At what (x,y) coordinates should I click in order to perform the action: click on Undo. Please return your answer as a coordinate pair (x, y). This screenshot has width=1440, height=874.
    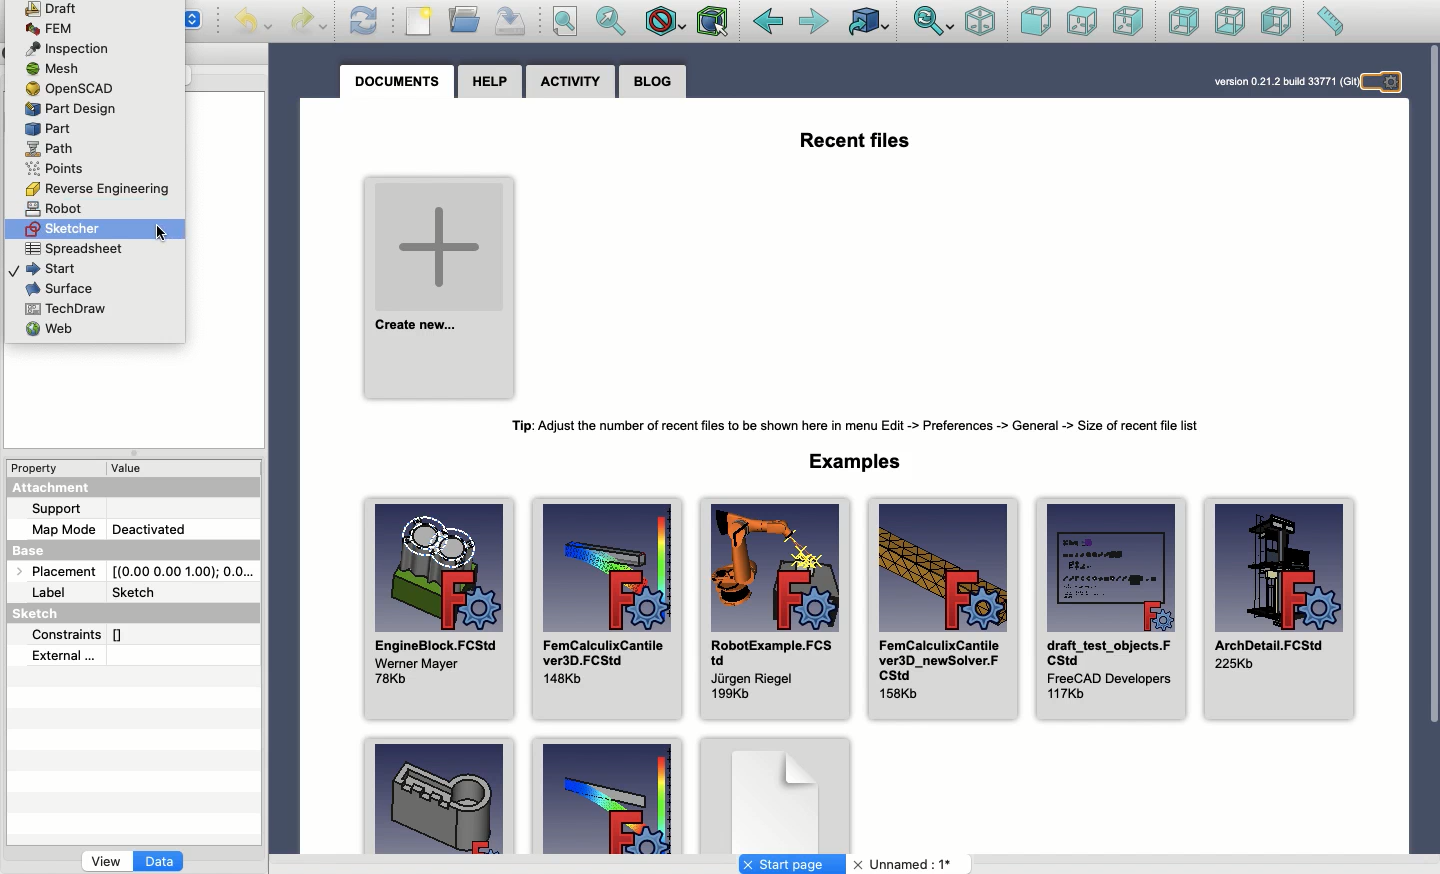
    Looking at the image, I should click on (253, 23).